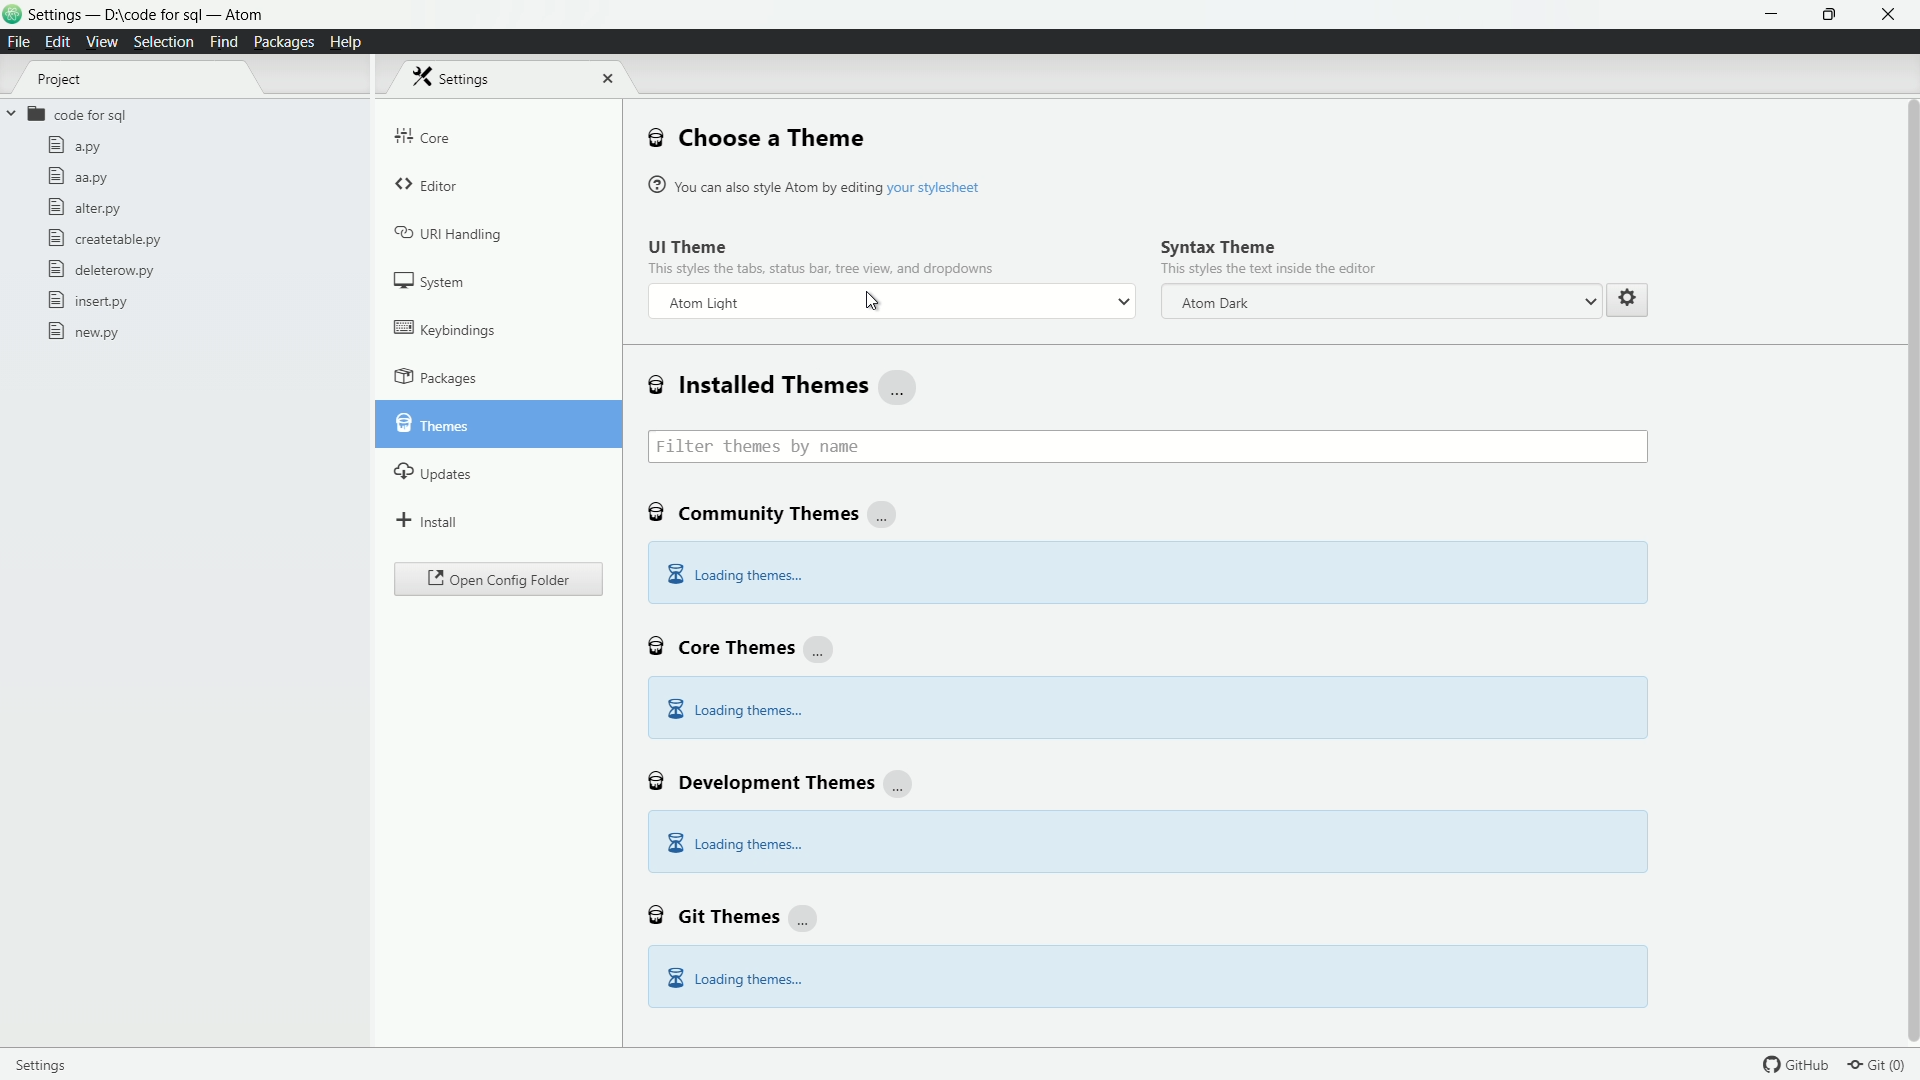 The image size is (1920, 1080). What do you see at coordinates (734, 576) in the screenshot?
I see `loading themes` at bounding box center [734, 576].